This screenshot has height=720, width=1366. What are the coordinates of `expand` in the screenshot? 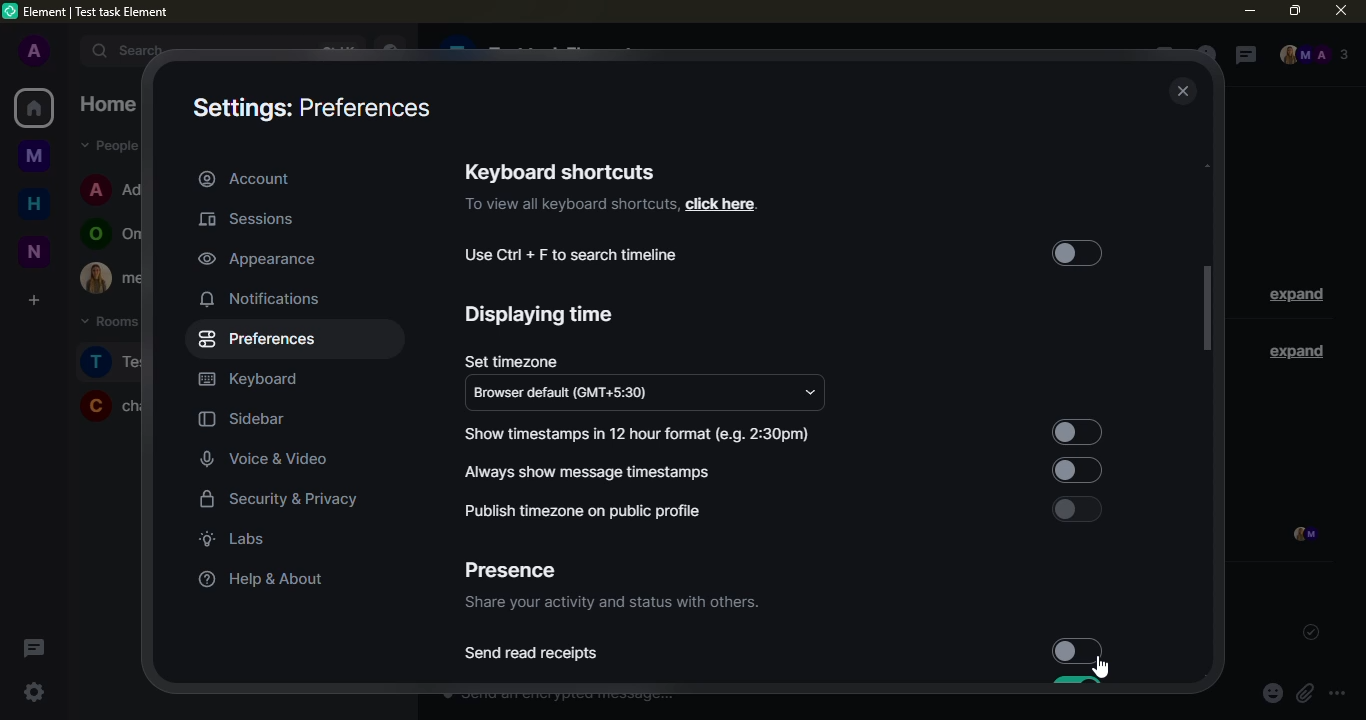 It's located at (1296, 296).